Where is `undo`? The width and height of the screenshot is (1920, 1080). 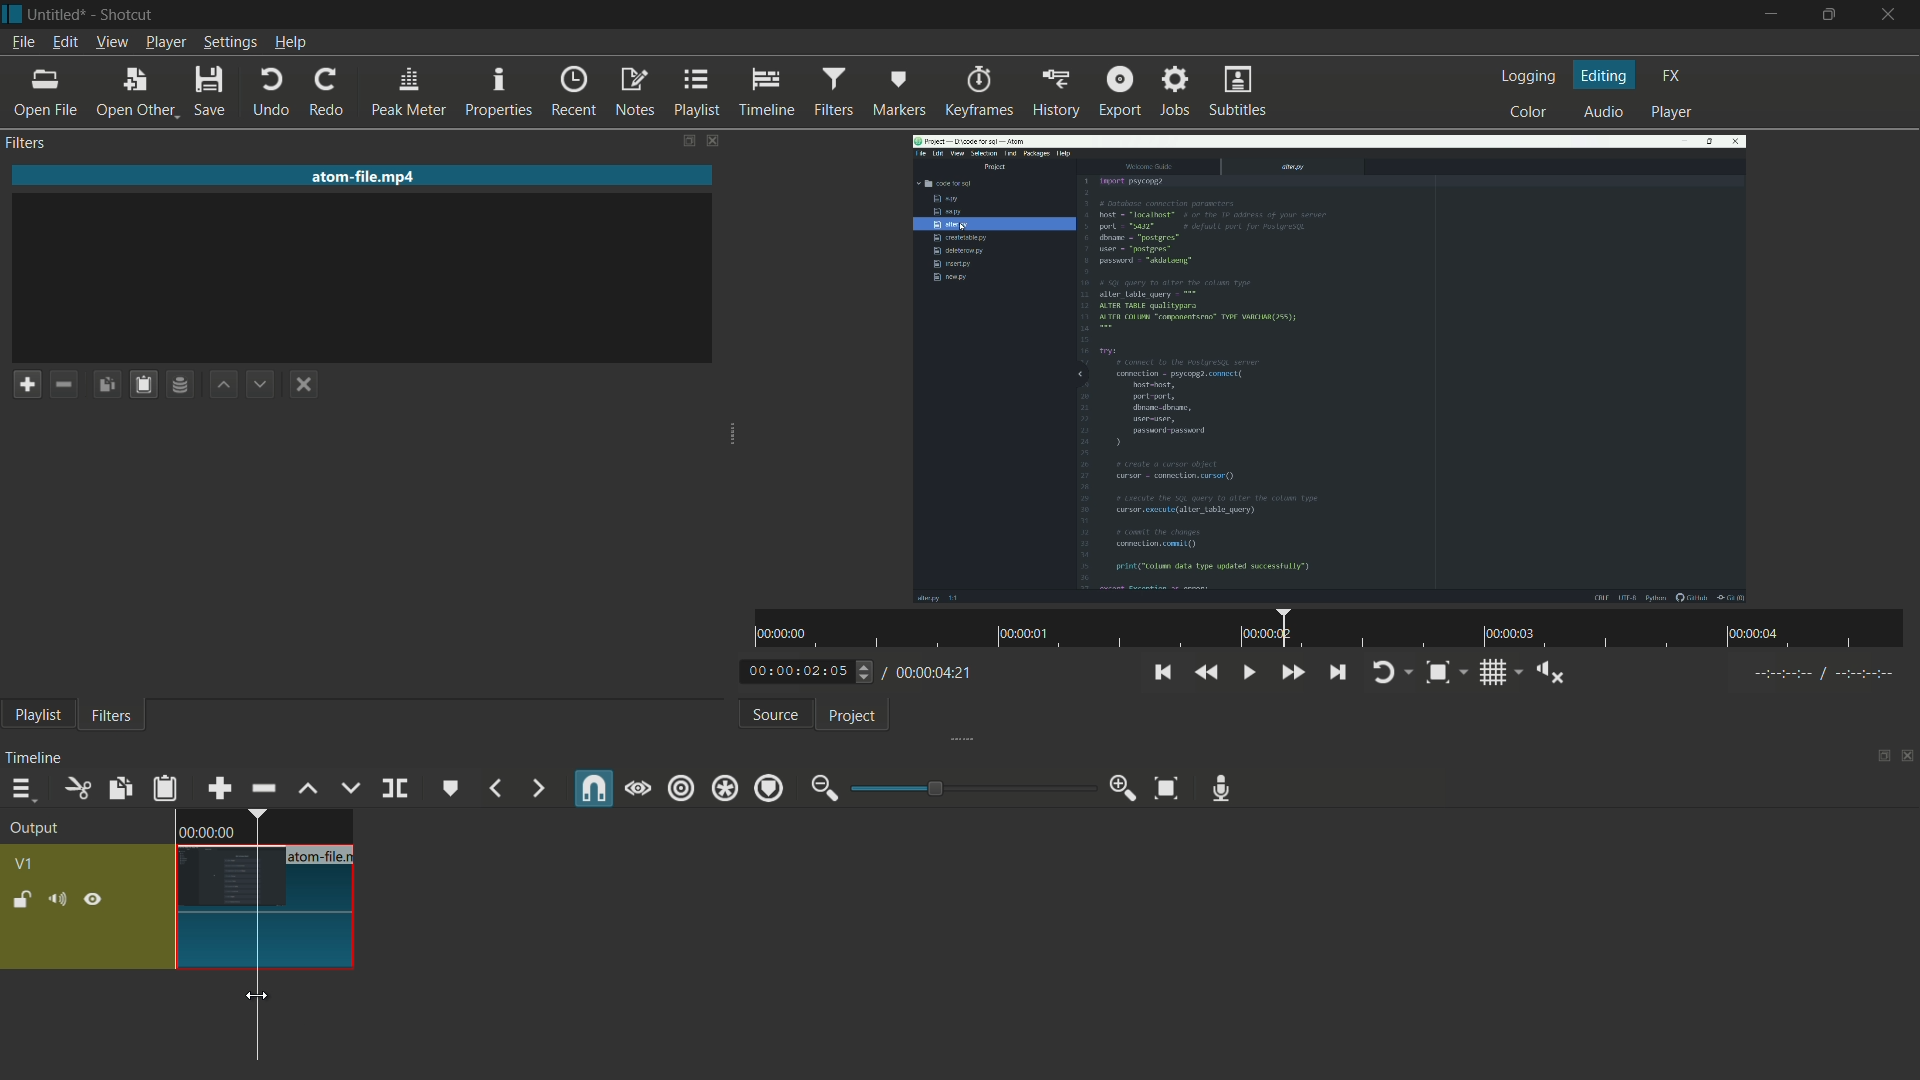 undo is located at coordinates (272, 91).